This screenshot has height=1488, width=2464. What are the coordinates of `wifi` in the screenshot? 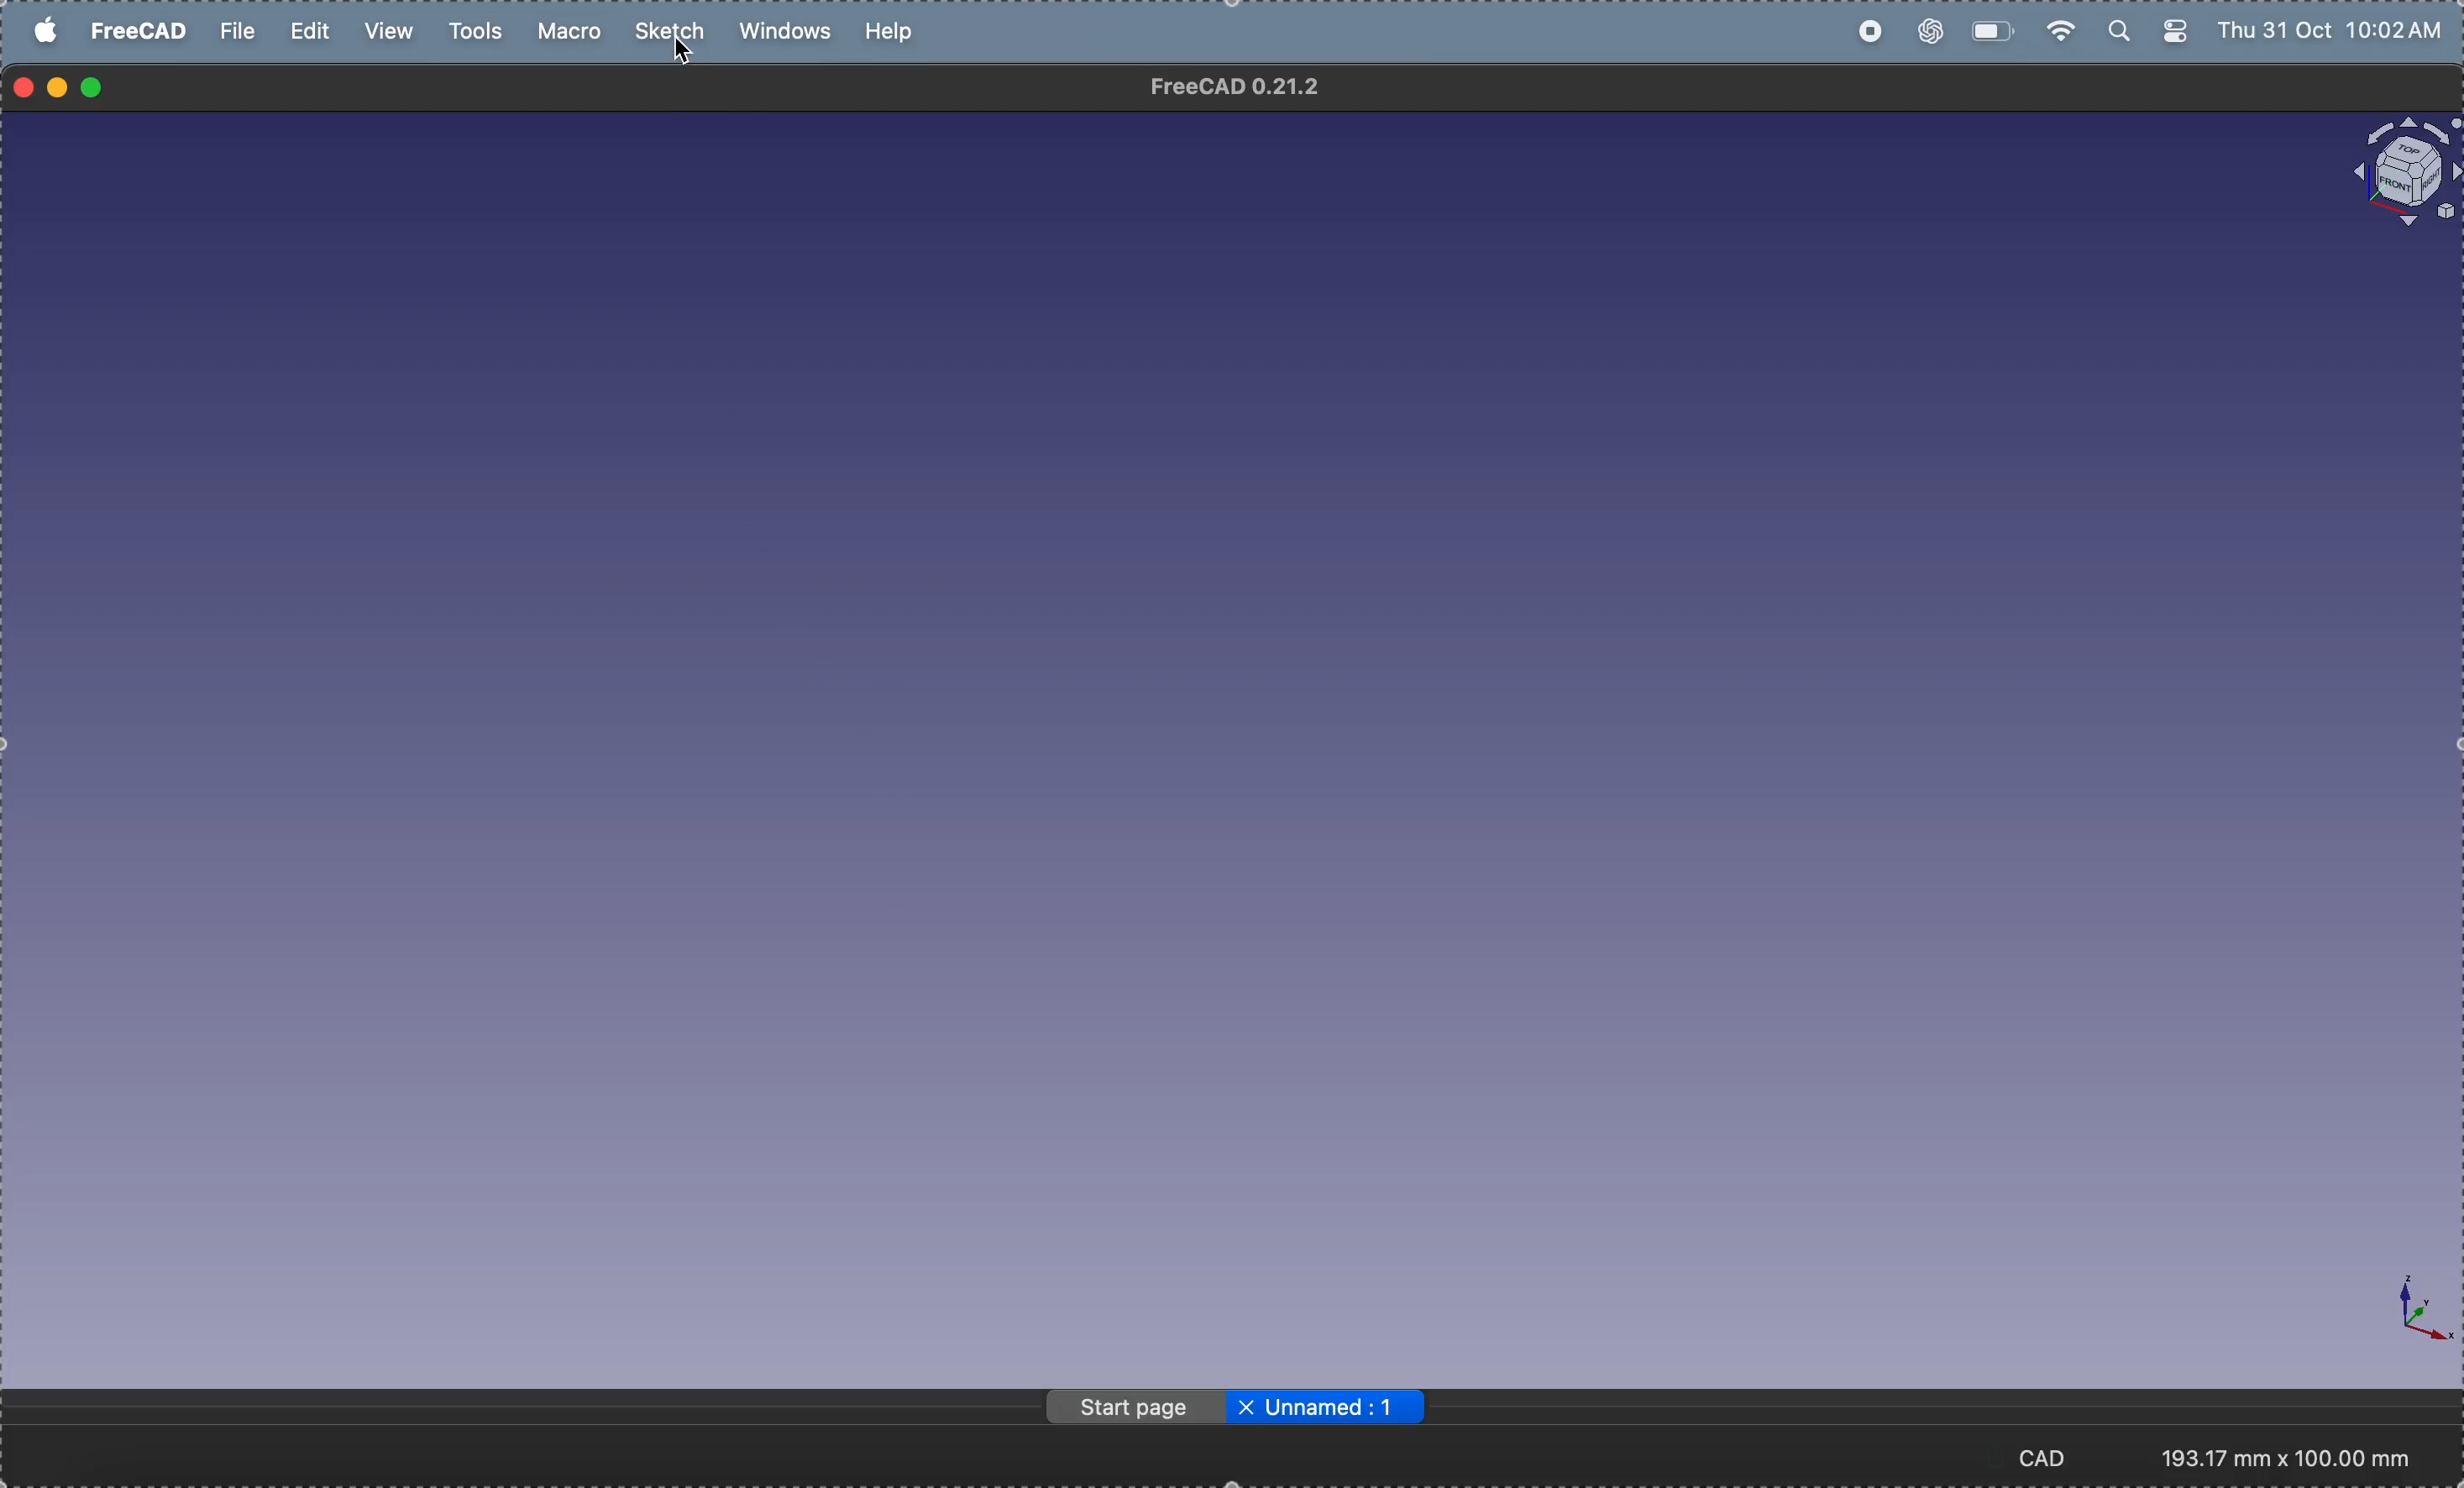 It's located at (2056, 32).